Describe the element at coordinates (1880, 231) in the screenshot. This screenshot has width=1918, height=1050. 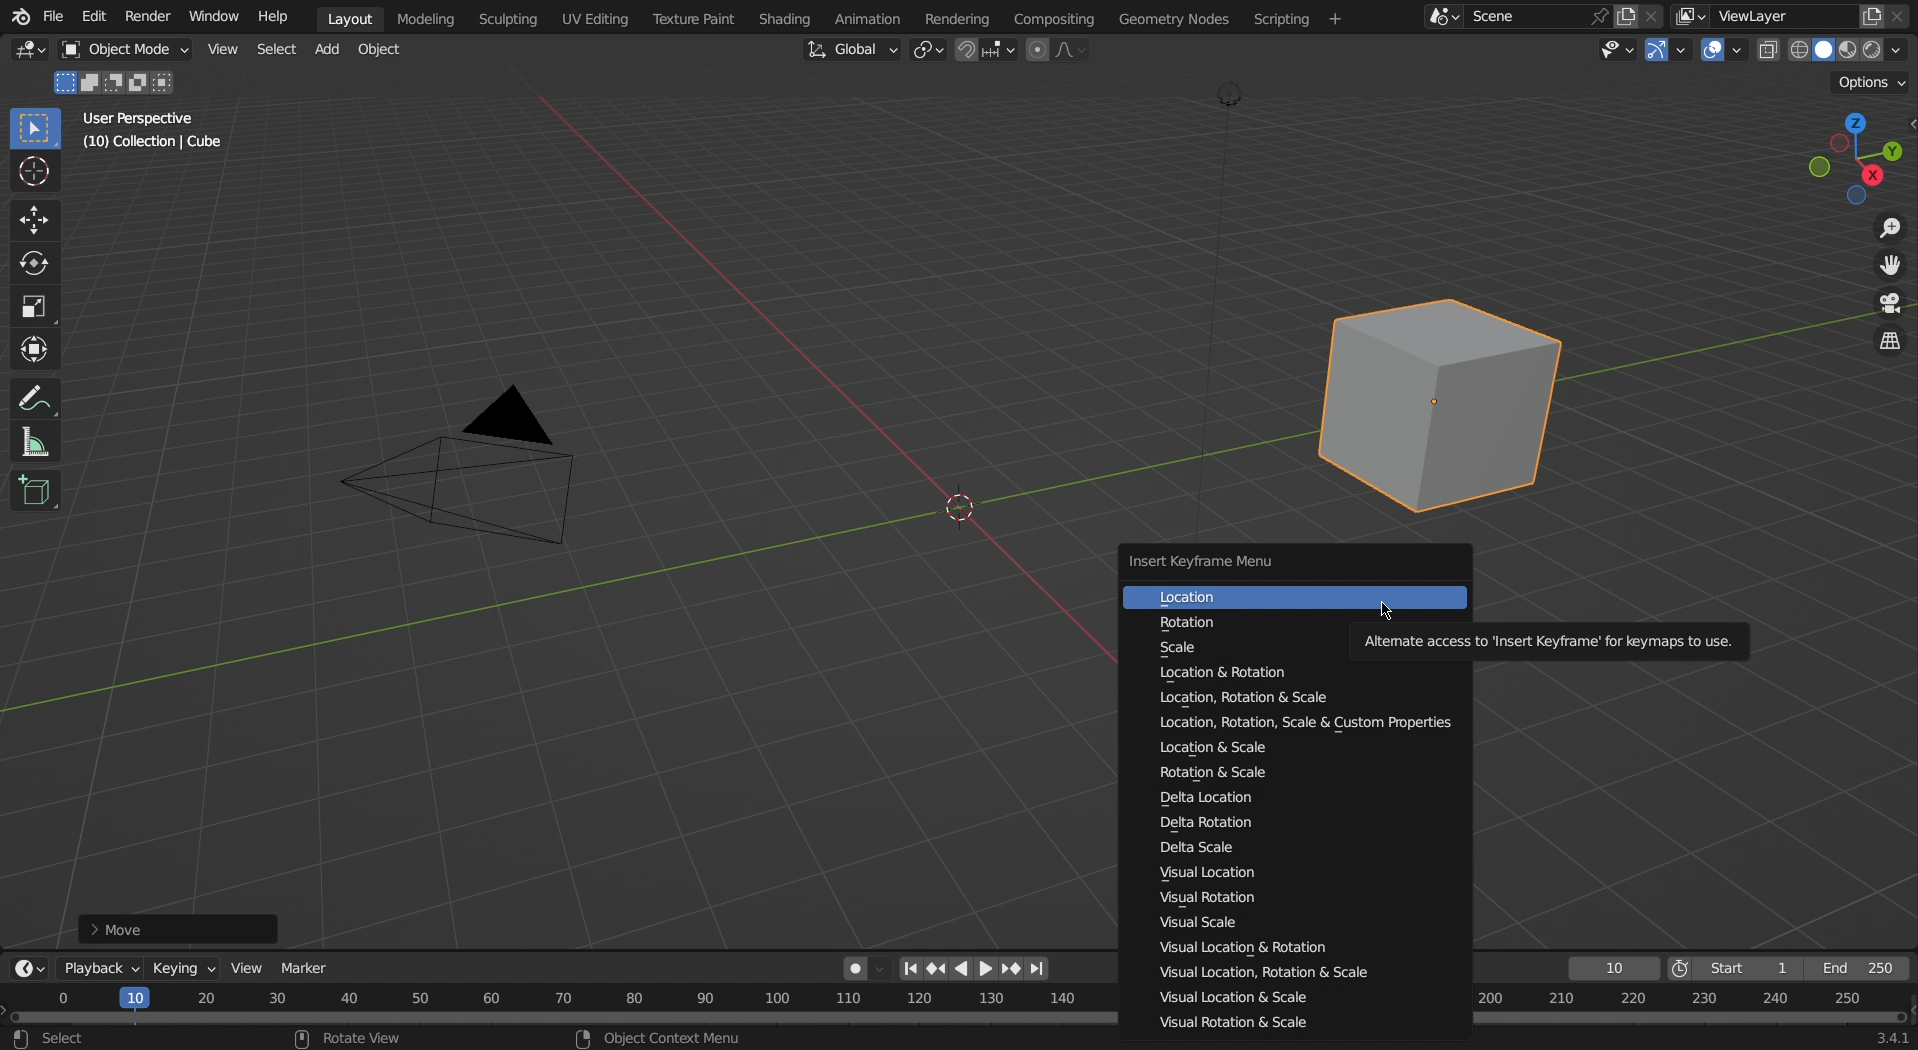
I see `Zoom` at that location.